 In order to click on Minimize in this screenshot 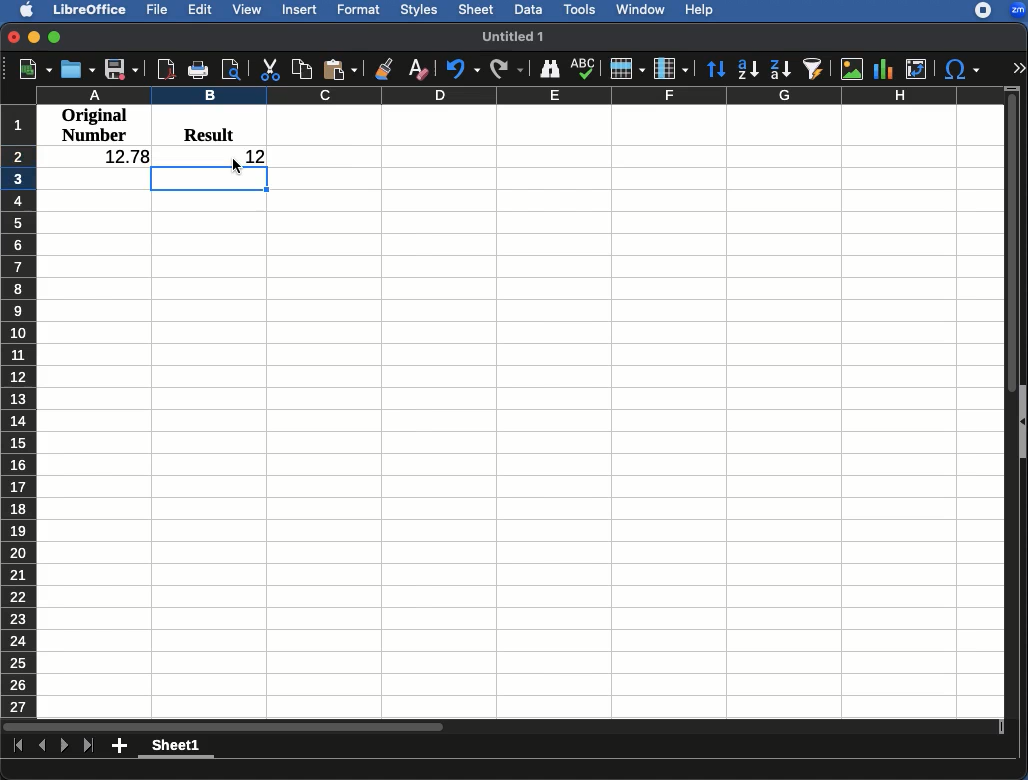, I will do `click(35, 39)`.